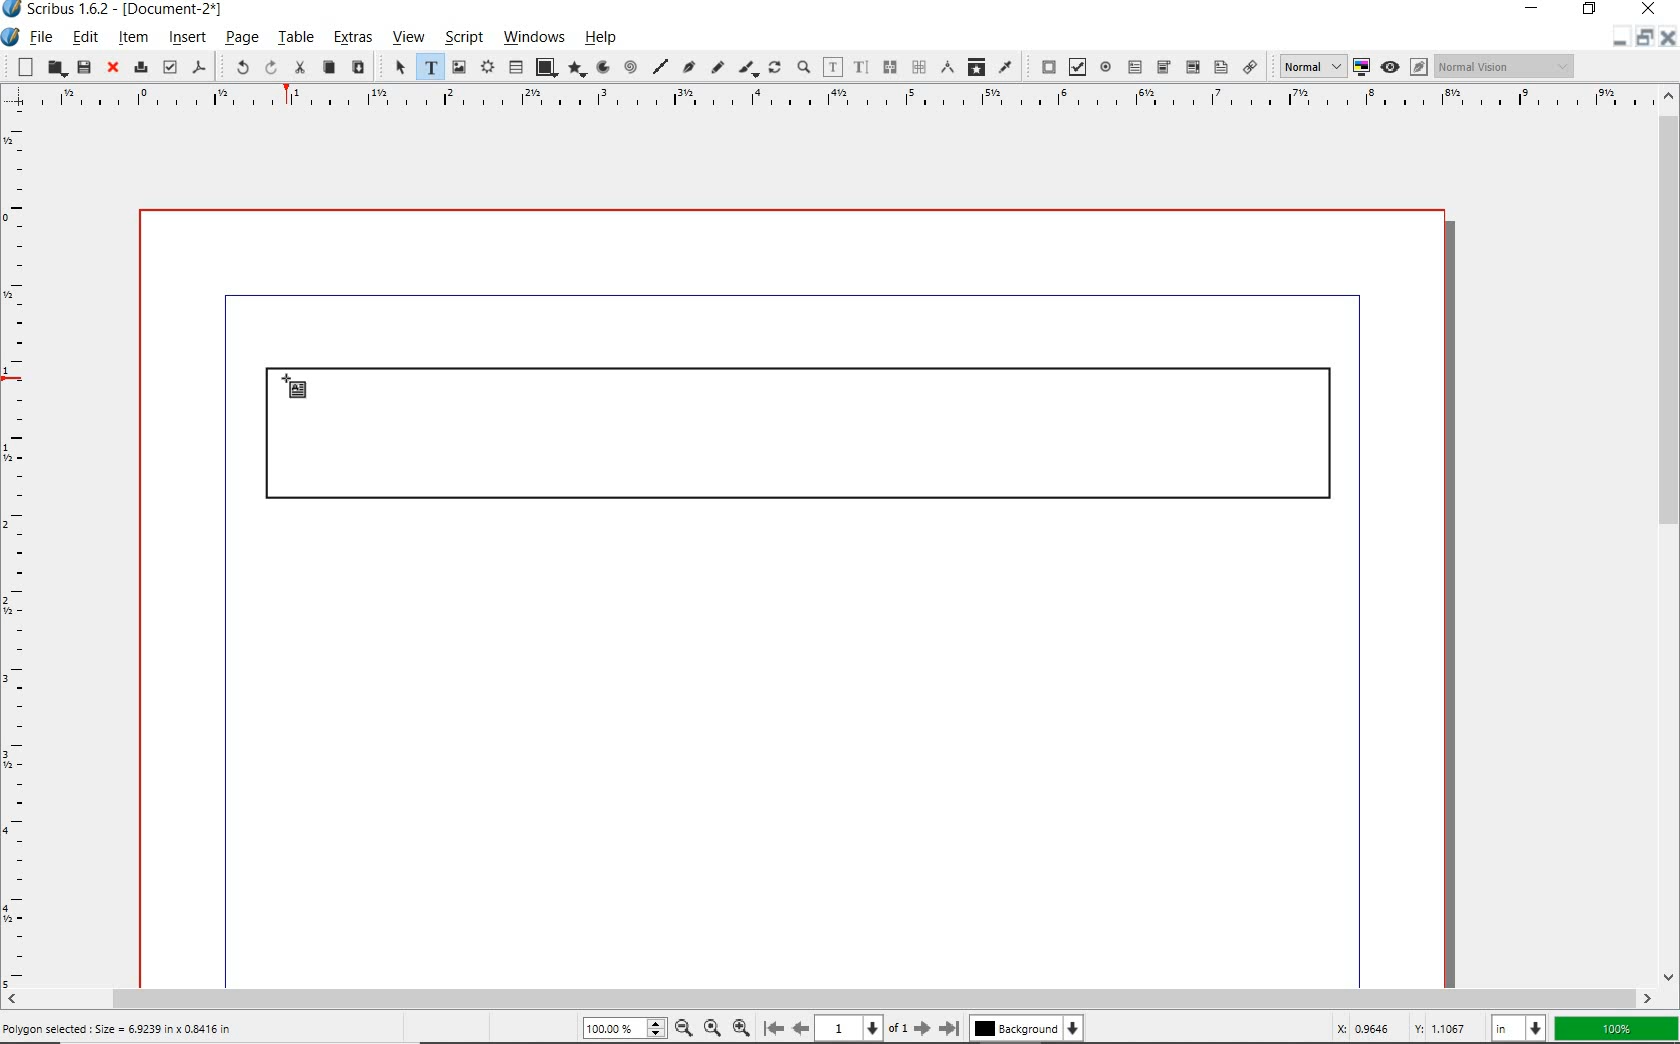  What do you see at coordinates (462, 37) in the screenshot?
I see `script` at bounding box center [462, 37].